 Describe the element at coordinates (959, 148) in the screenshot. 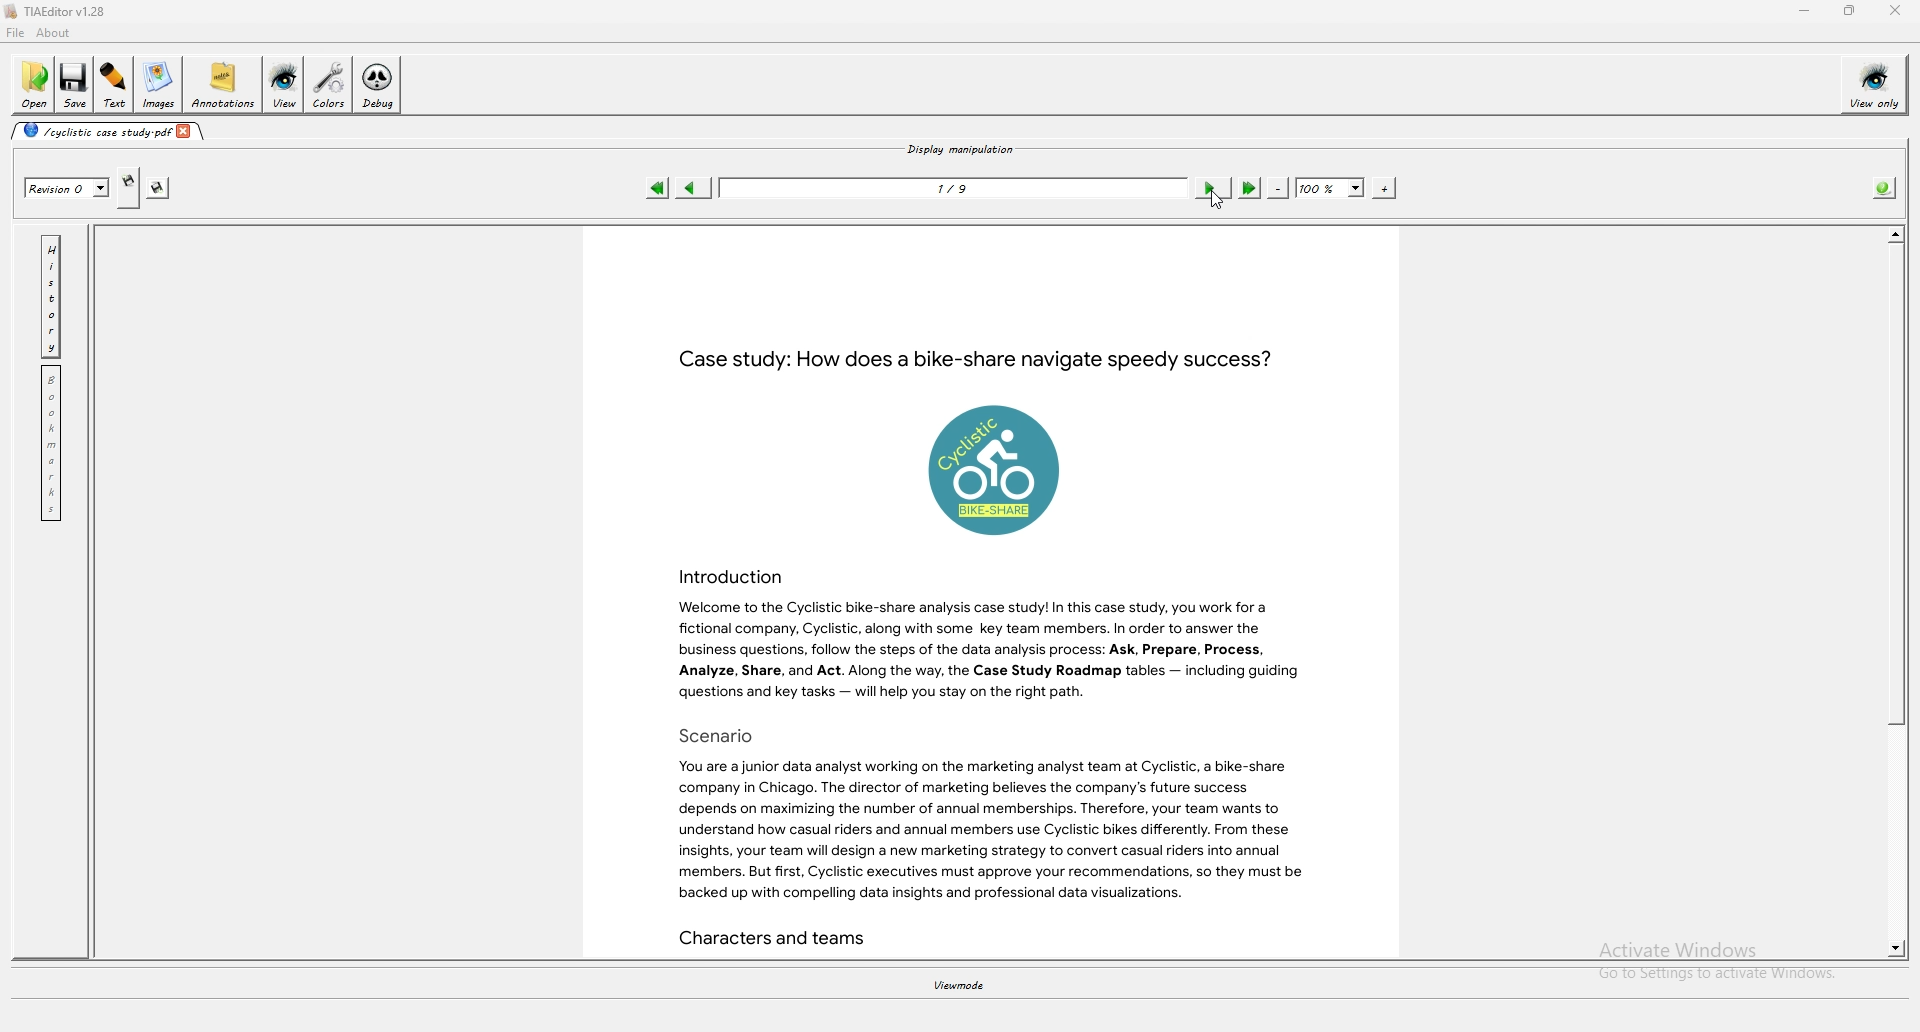

I see `display manipulation` at that location.